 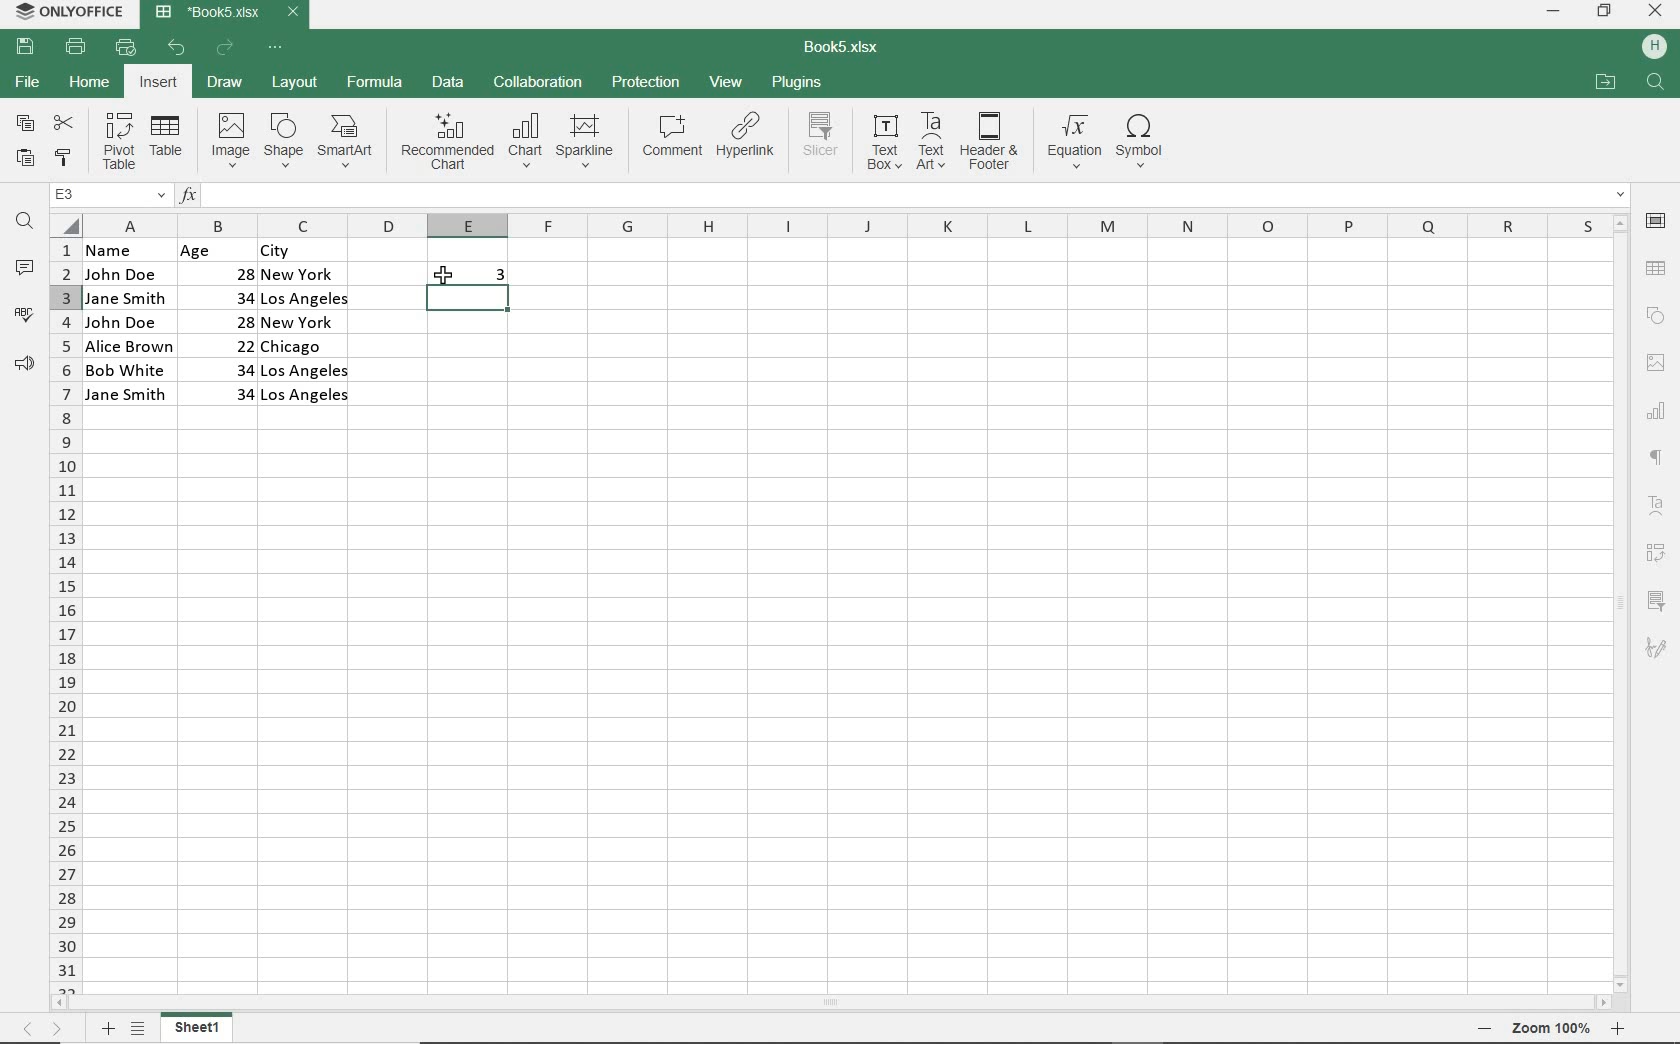 I want to click on COPY STYLE, so click(x=64, y=159).